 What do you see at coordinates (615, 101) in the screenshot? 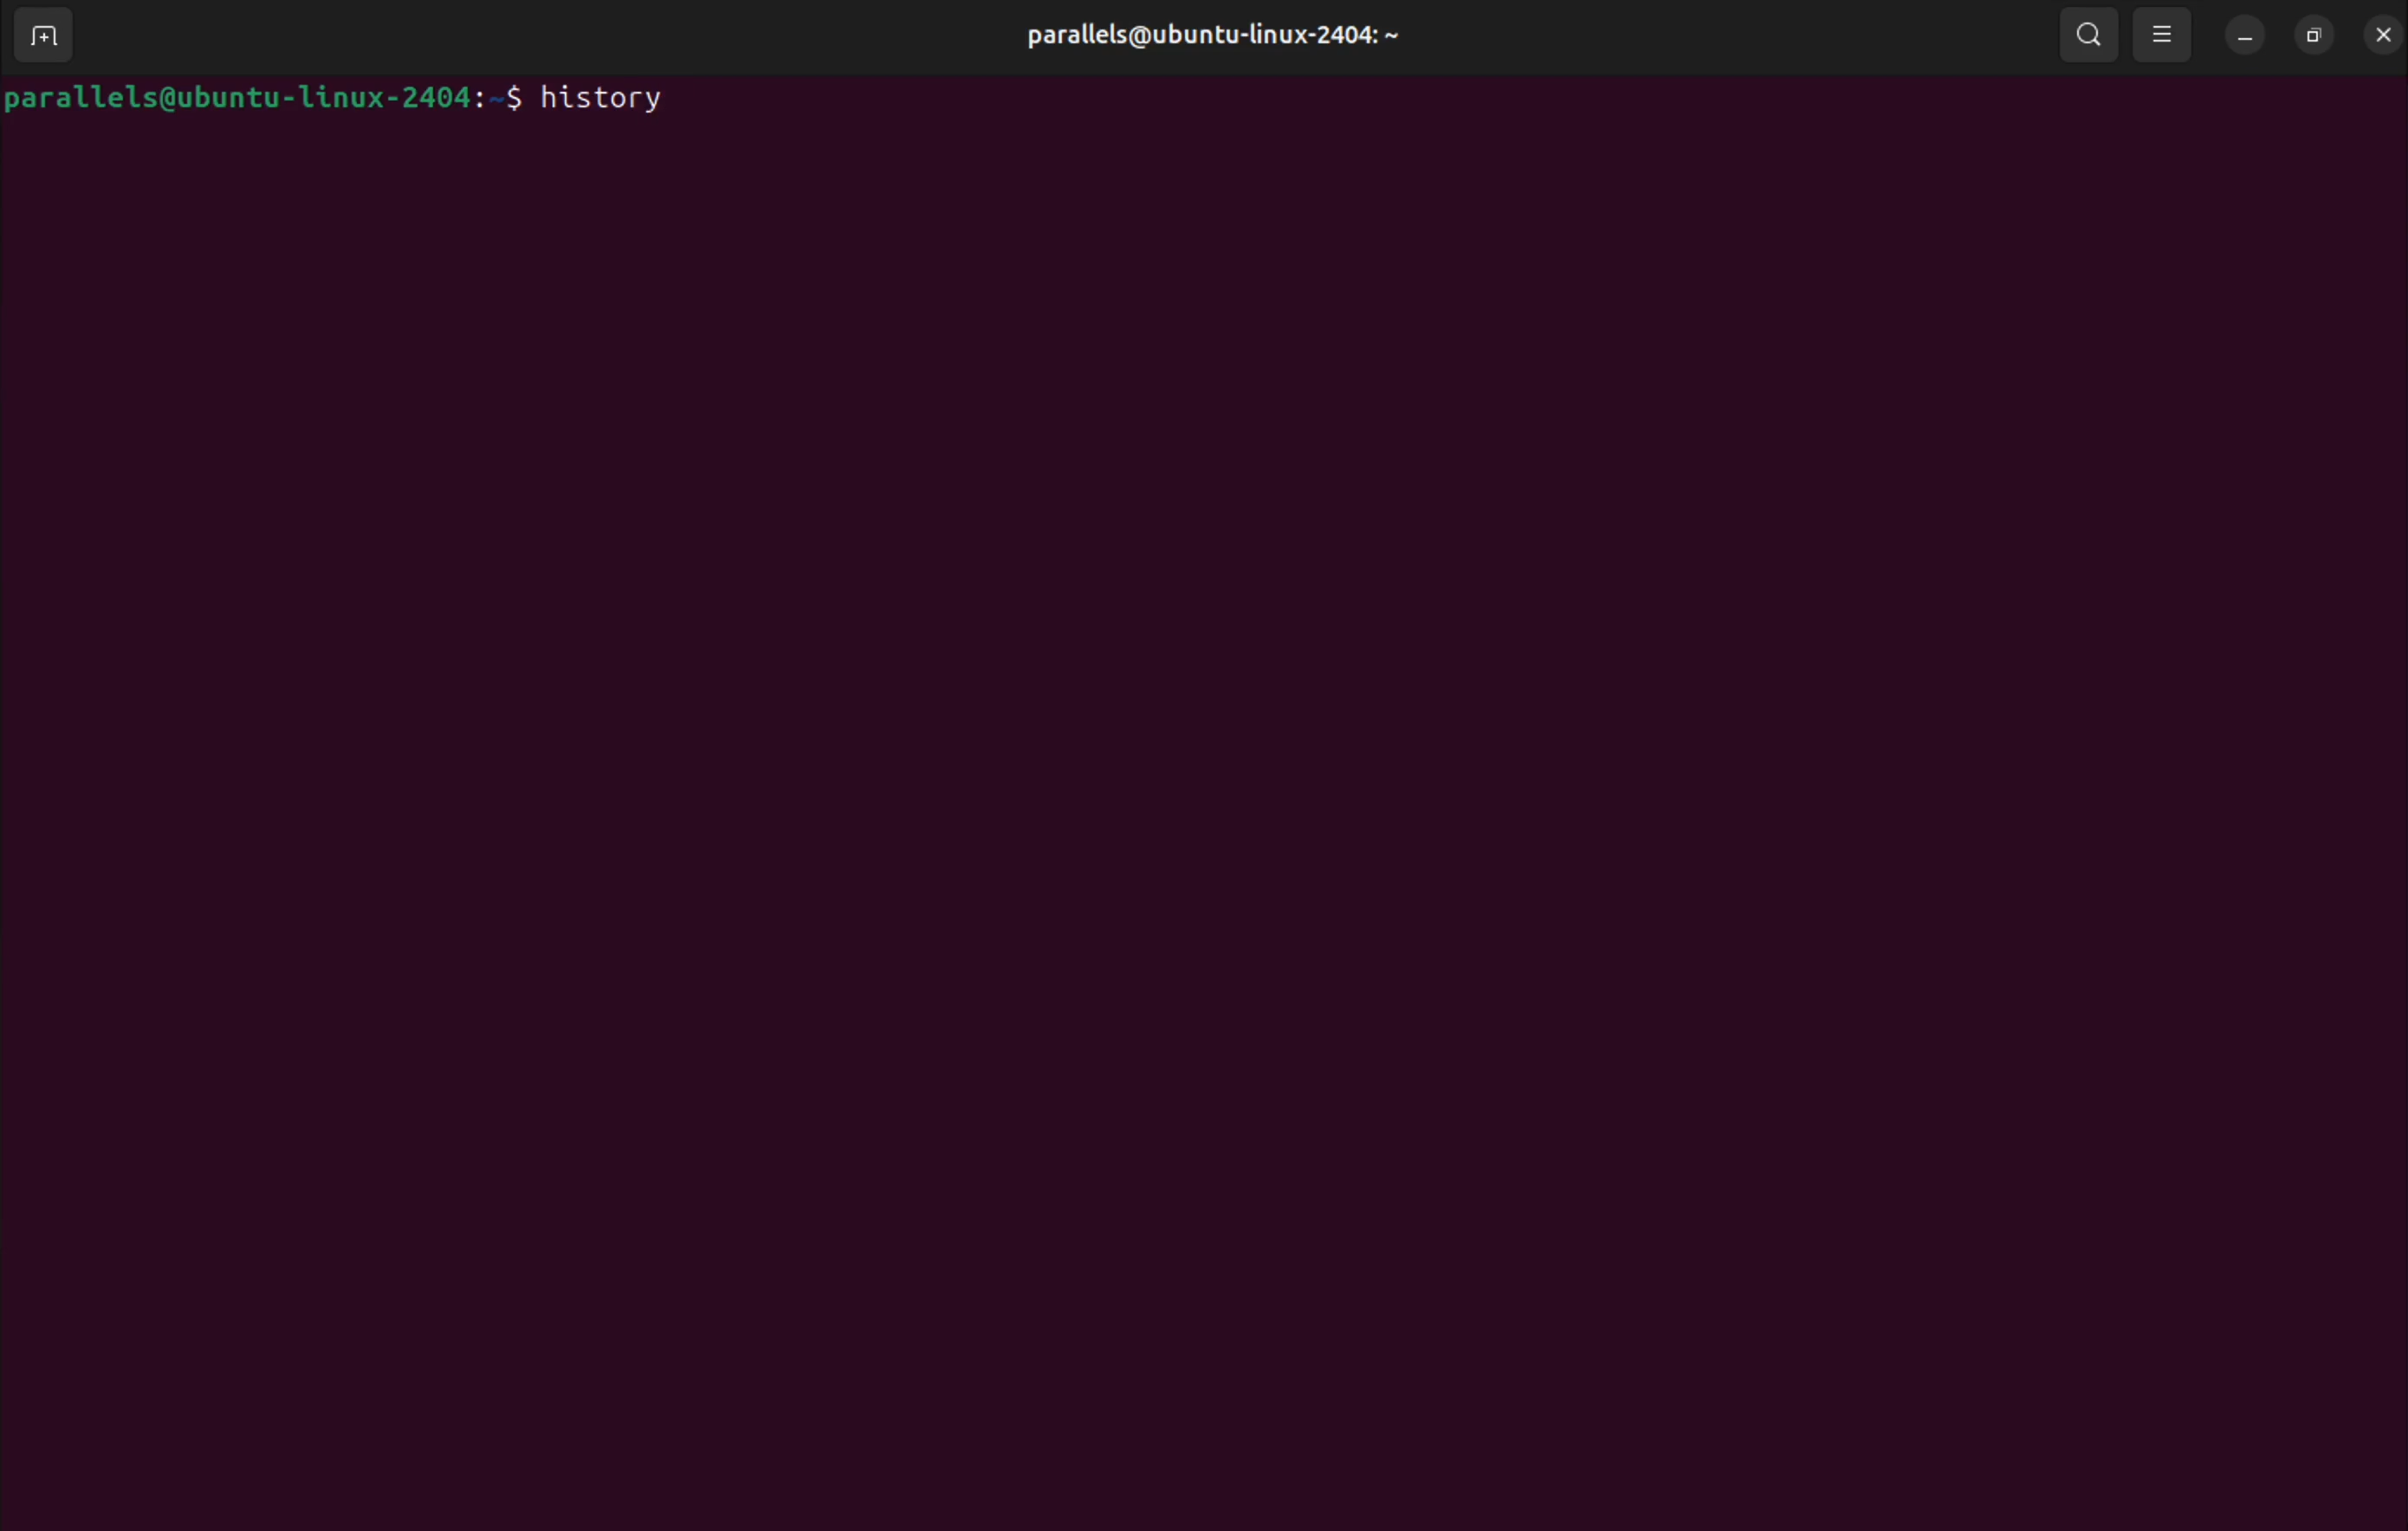
I see `history` at bounding box center [615, 101].